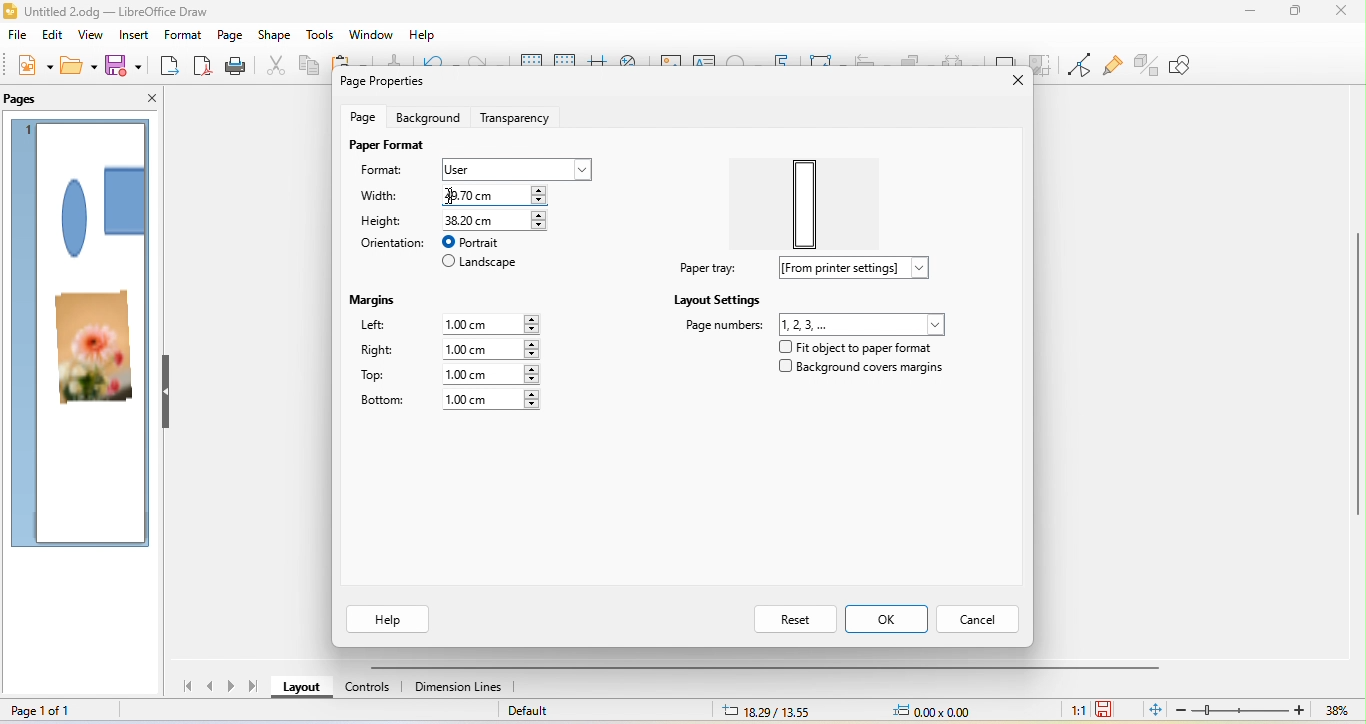 The image size is (1366, 724). Describe the element at coordinates (385, 403) in the screenshot. I see `bottom` at that location.